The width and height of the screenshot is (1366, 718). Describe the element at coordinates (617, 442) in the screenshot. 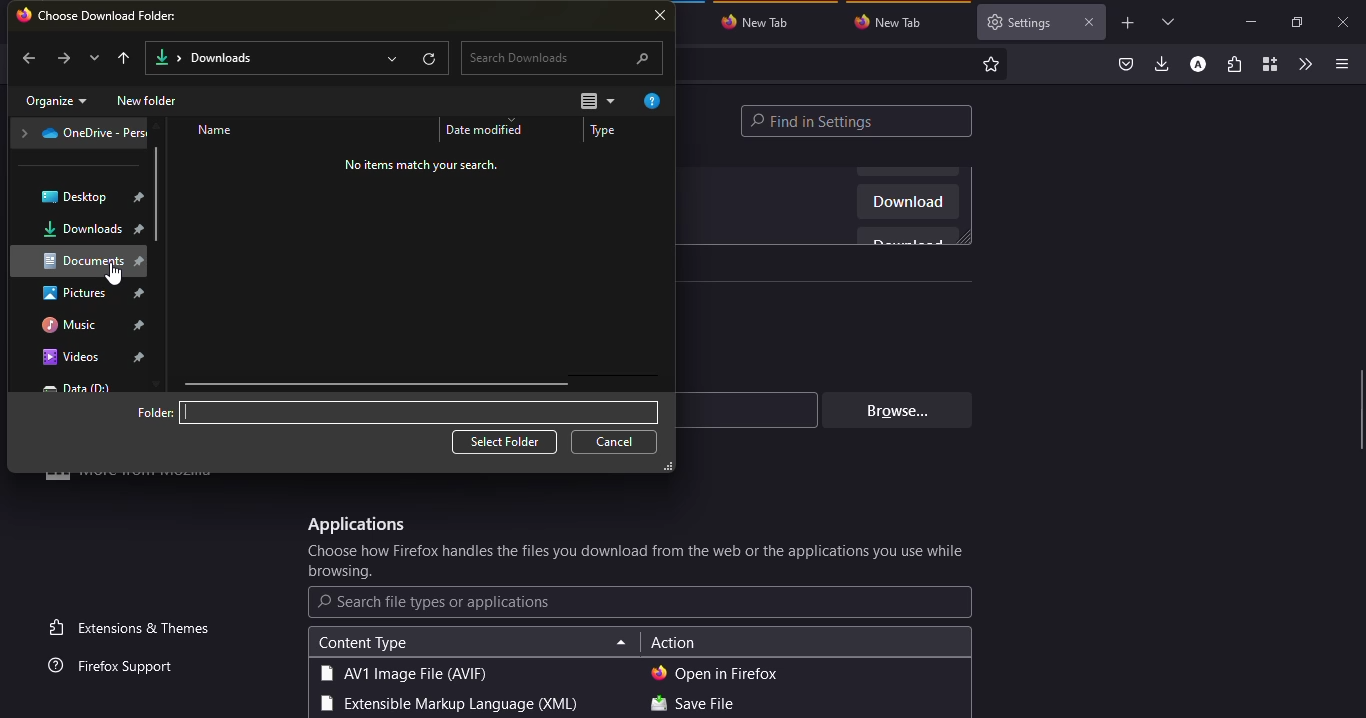

I see `cancel` at that location.